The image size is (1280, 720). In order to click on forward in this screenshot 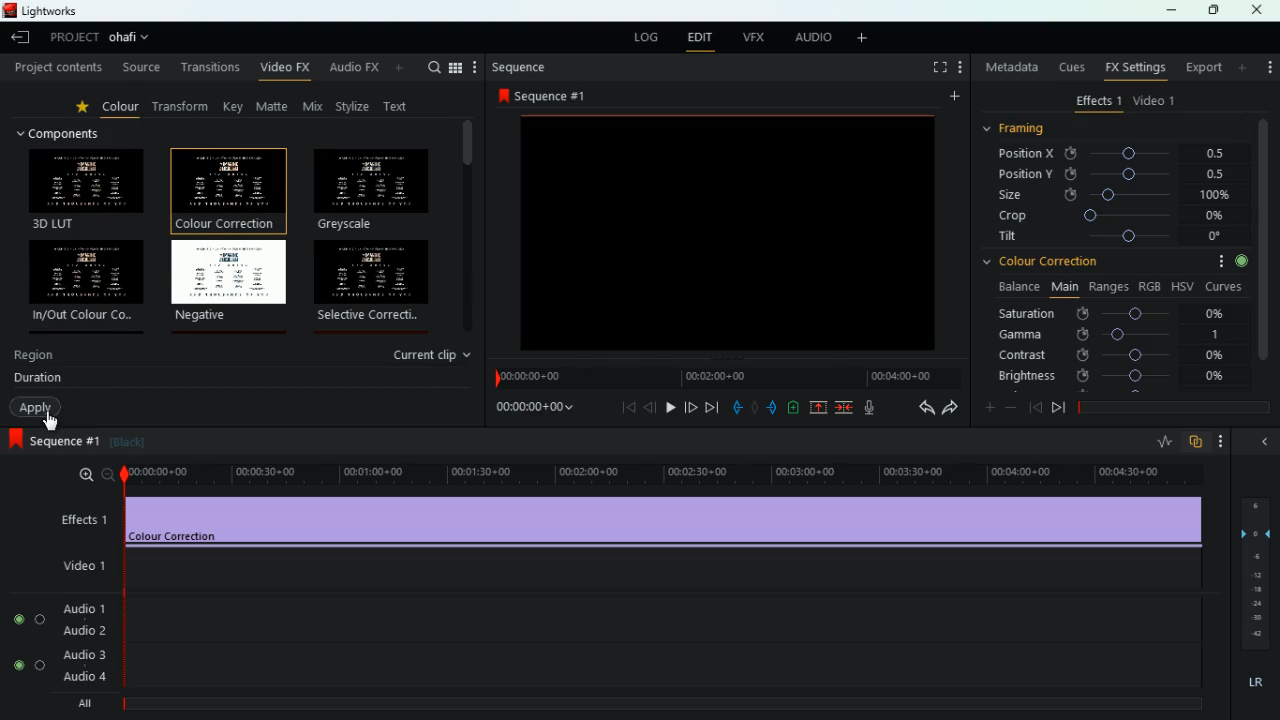, I will do `click(950, 408)`.